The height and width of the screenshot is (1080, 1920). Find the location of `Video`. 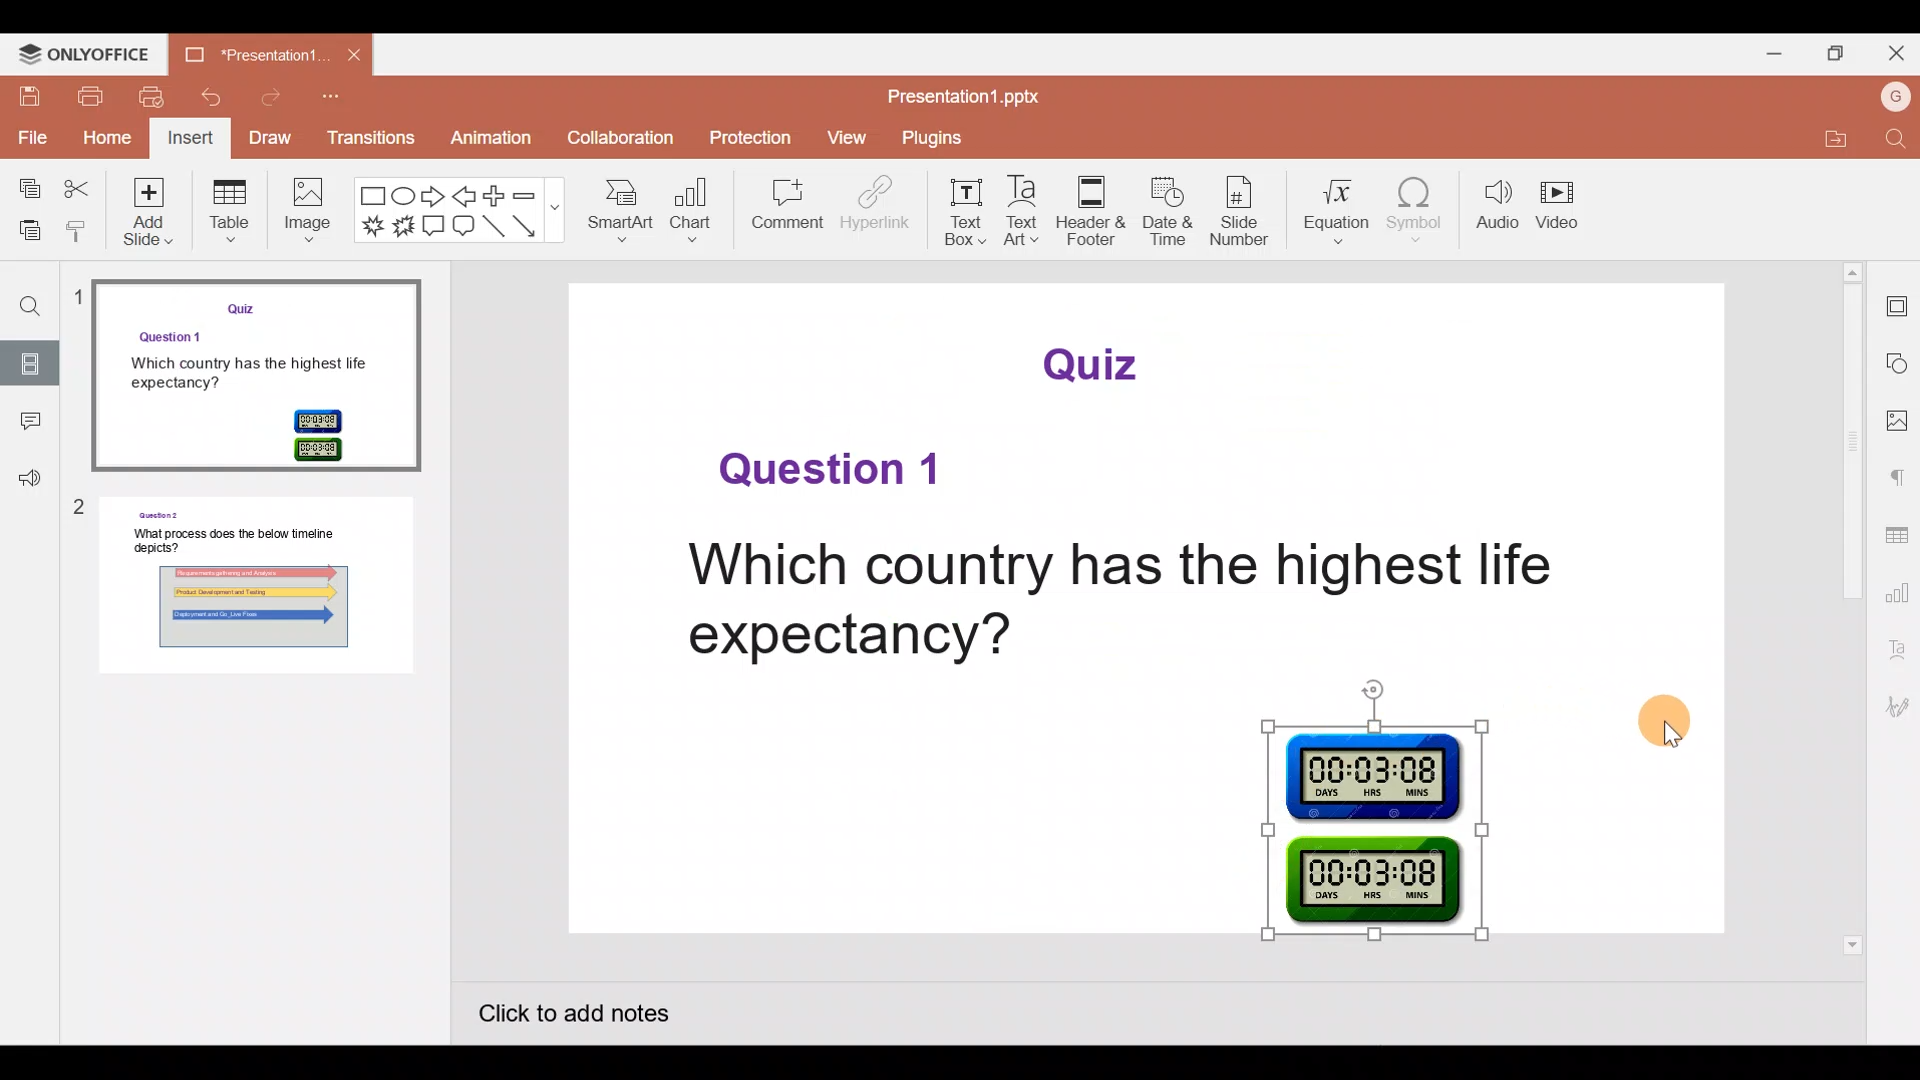

Video is located at coordinates (1565, 201).